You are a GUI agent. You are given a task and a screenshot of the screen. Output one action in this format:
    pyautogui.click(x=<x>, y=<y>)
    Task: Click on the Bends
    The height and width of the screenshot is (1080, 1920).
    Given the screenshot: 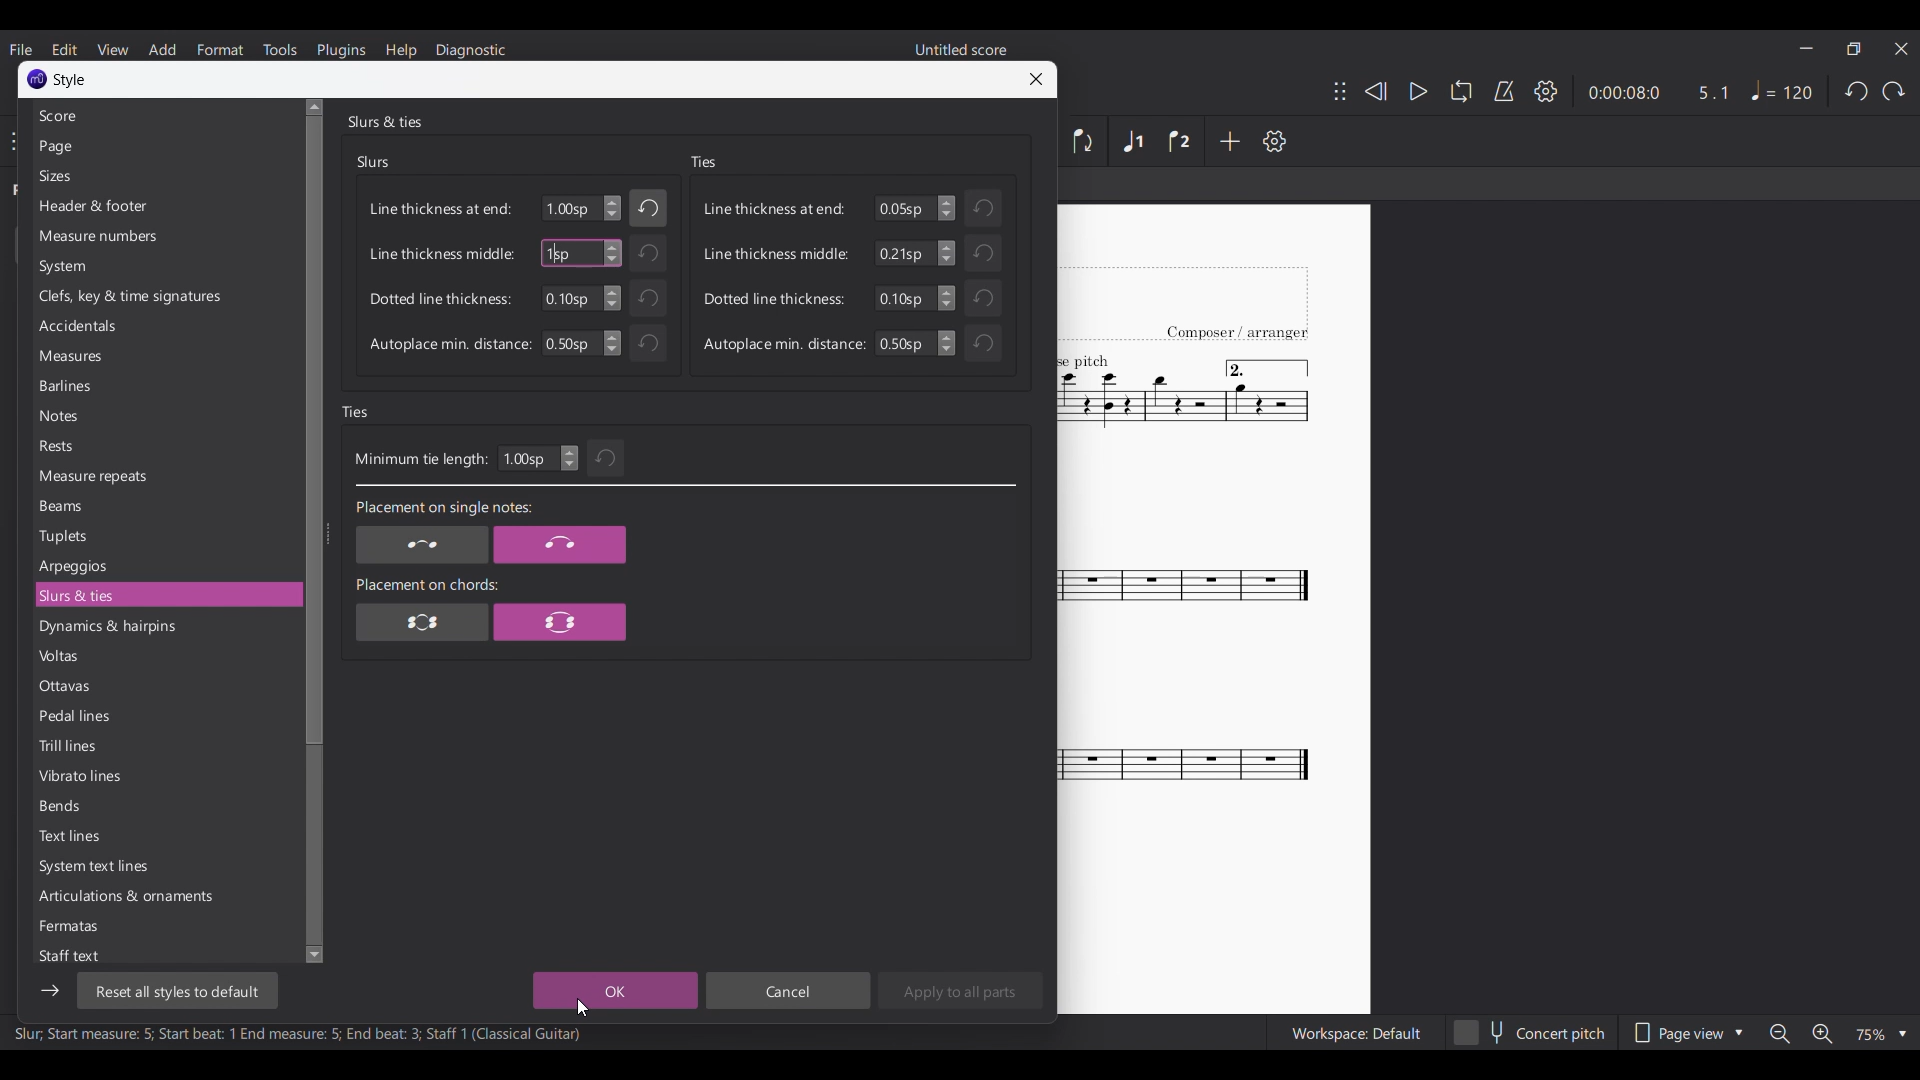 What is the action you would take?
    pyautogui.click(x=165, y=806)
    